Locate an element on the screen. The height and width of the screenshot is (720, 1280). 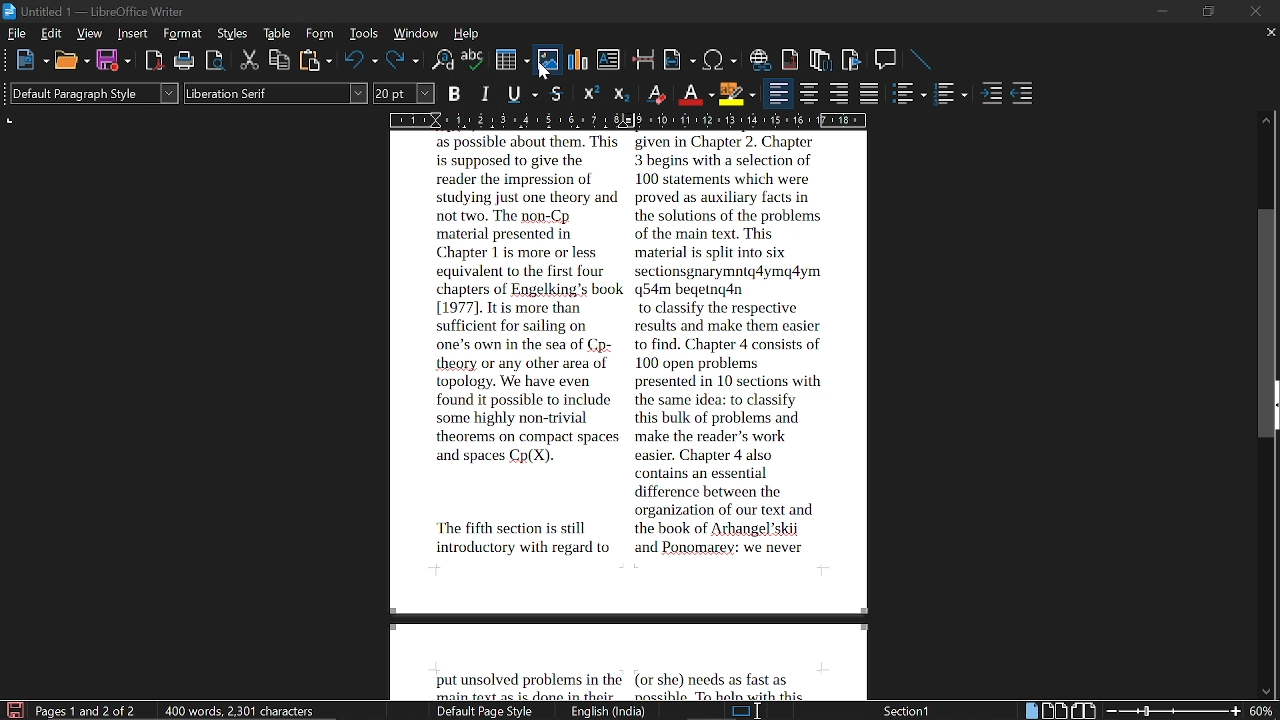
single page view is located at coordinates (1031, 711).